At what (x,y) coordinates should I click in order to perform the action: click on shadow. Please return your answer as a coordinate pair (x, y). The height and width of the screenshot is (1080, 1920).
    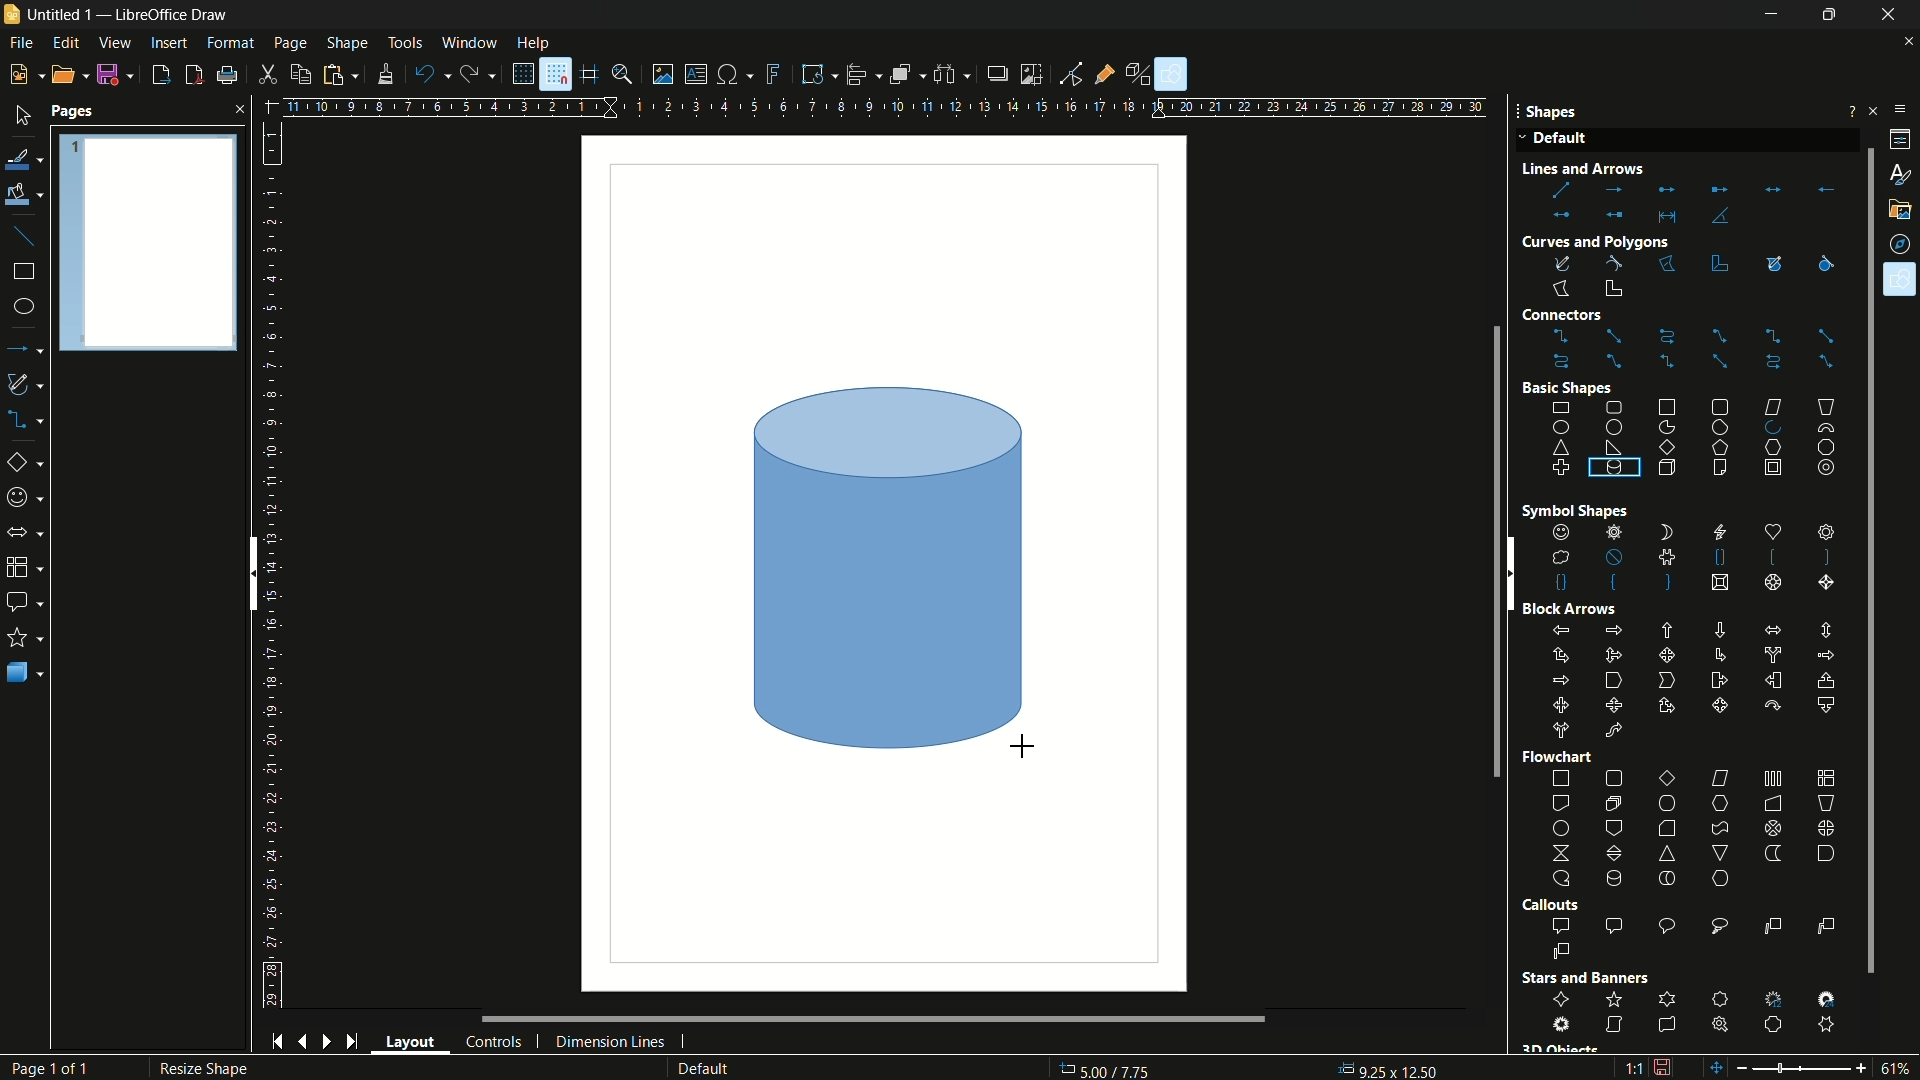
    Looking at the image, I should click on (995, 72).